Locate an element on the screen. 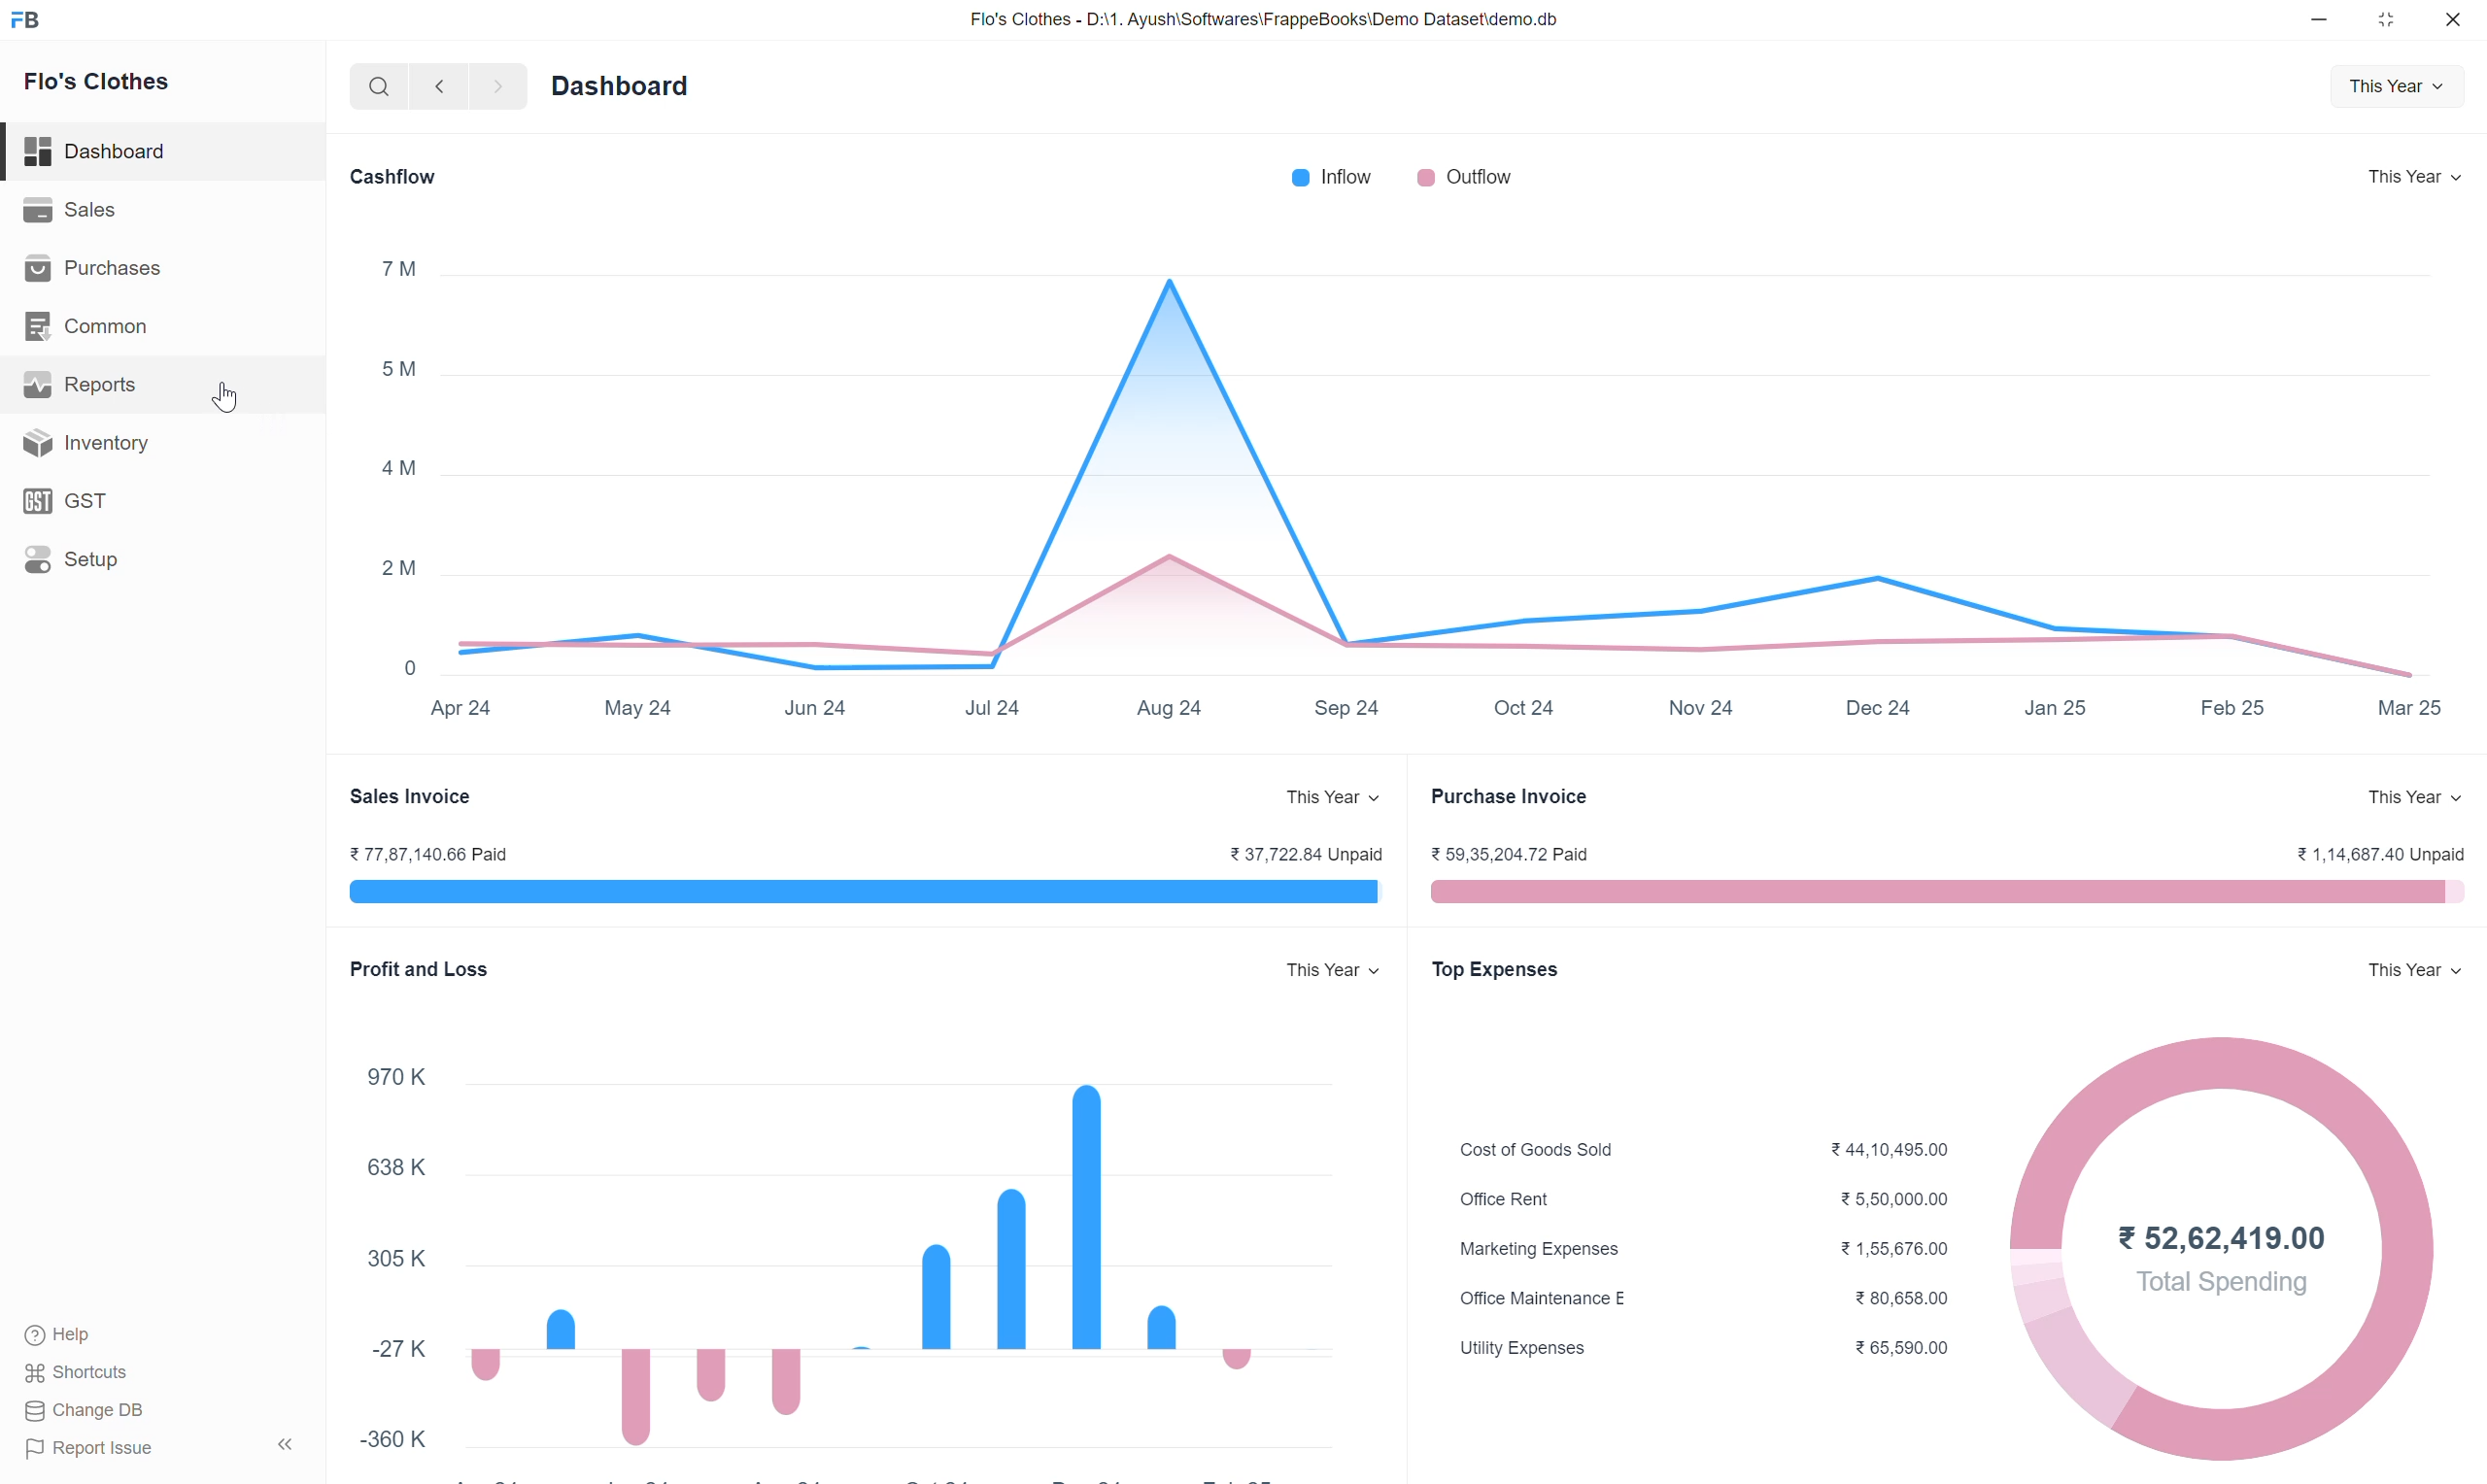 The width and height of the screenshot is (2487, 1484). Total Spending is located at coordinates (2208, 1283).